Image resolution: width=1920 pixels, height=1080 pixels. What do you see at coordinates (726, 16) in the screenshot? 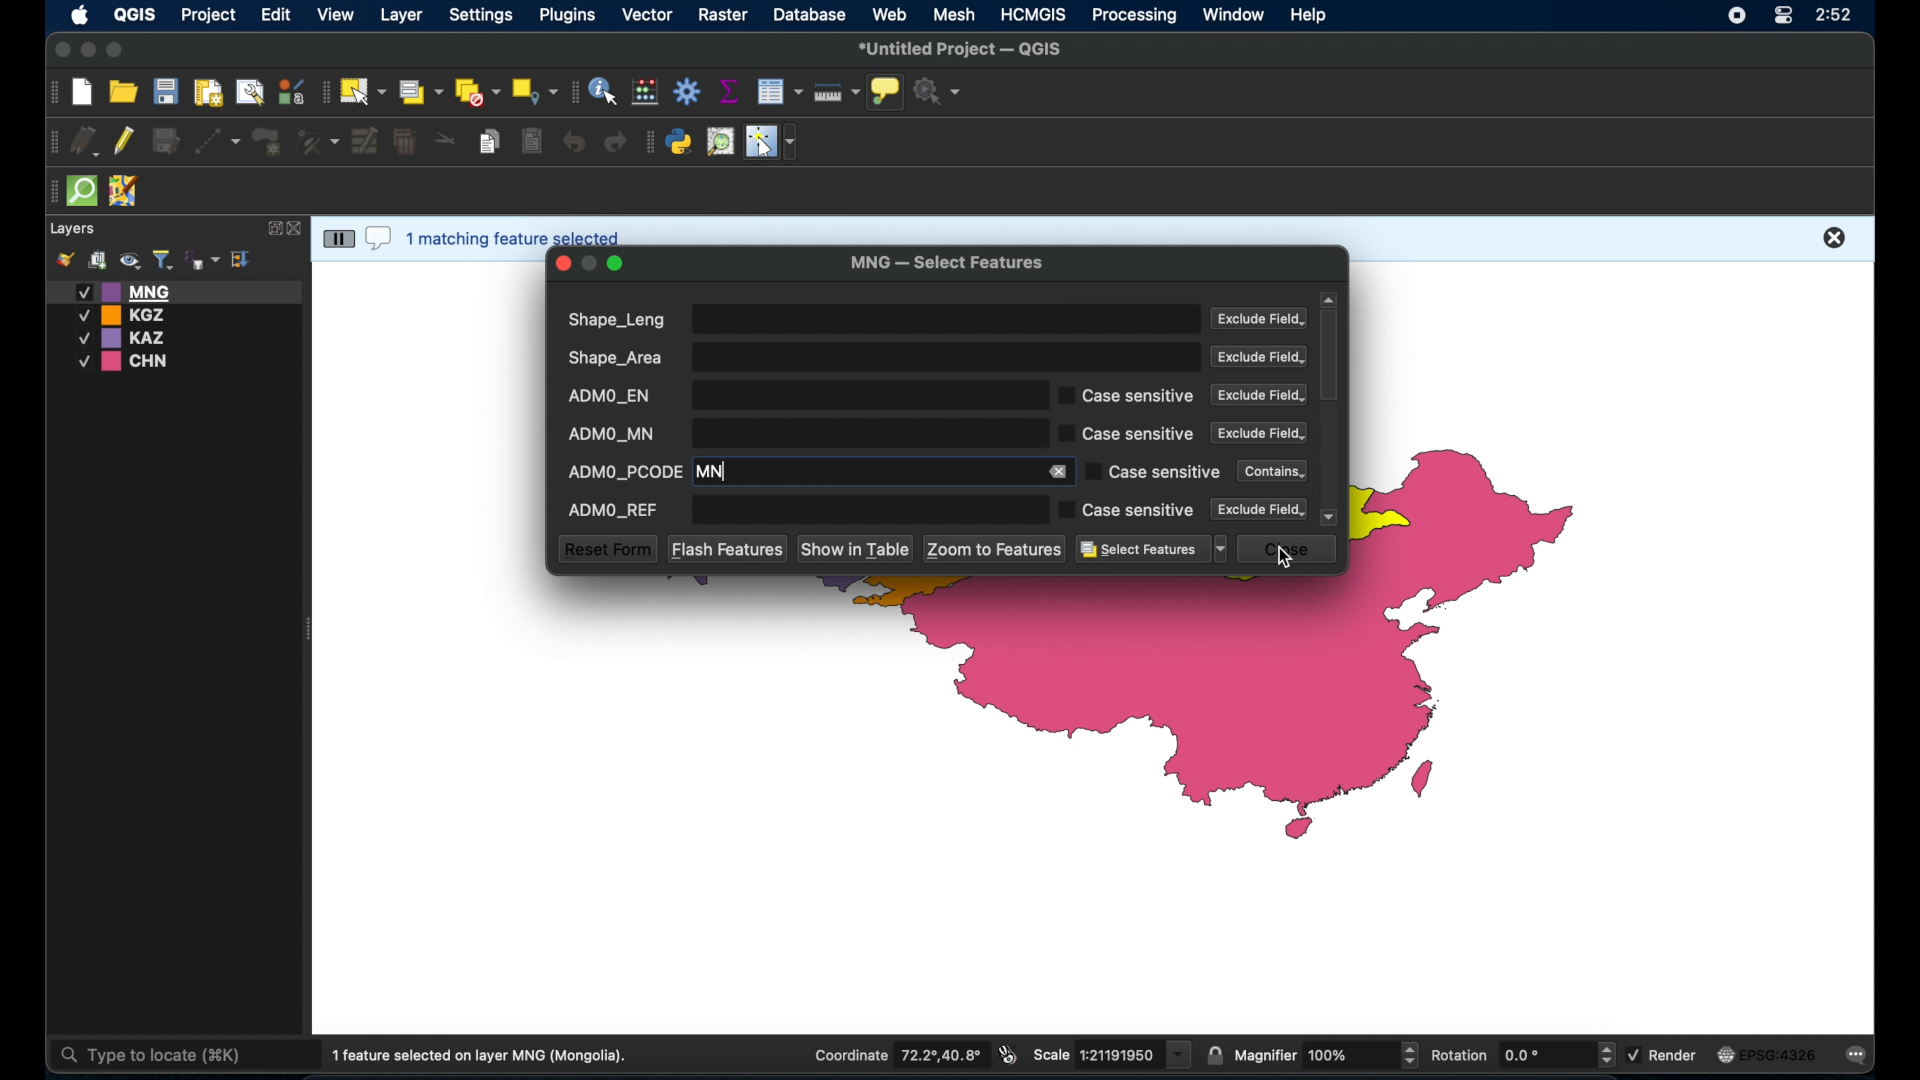
I see `raster` at bounding box center [726, 16].